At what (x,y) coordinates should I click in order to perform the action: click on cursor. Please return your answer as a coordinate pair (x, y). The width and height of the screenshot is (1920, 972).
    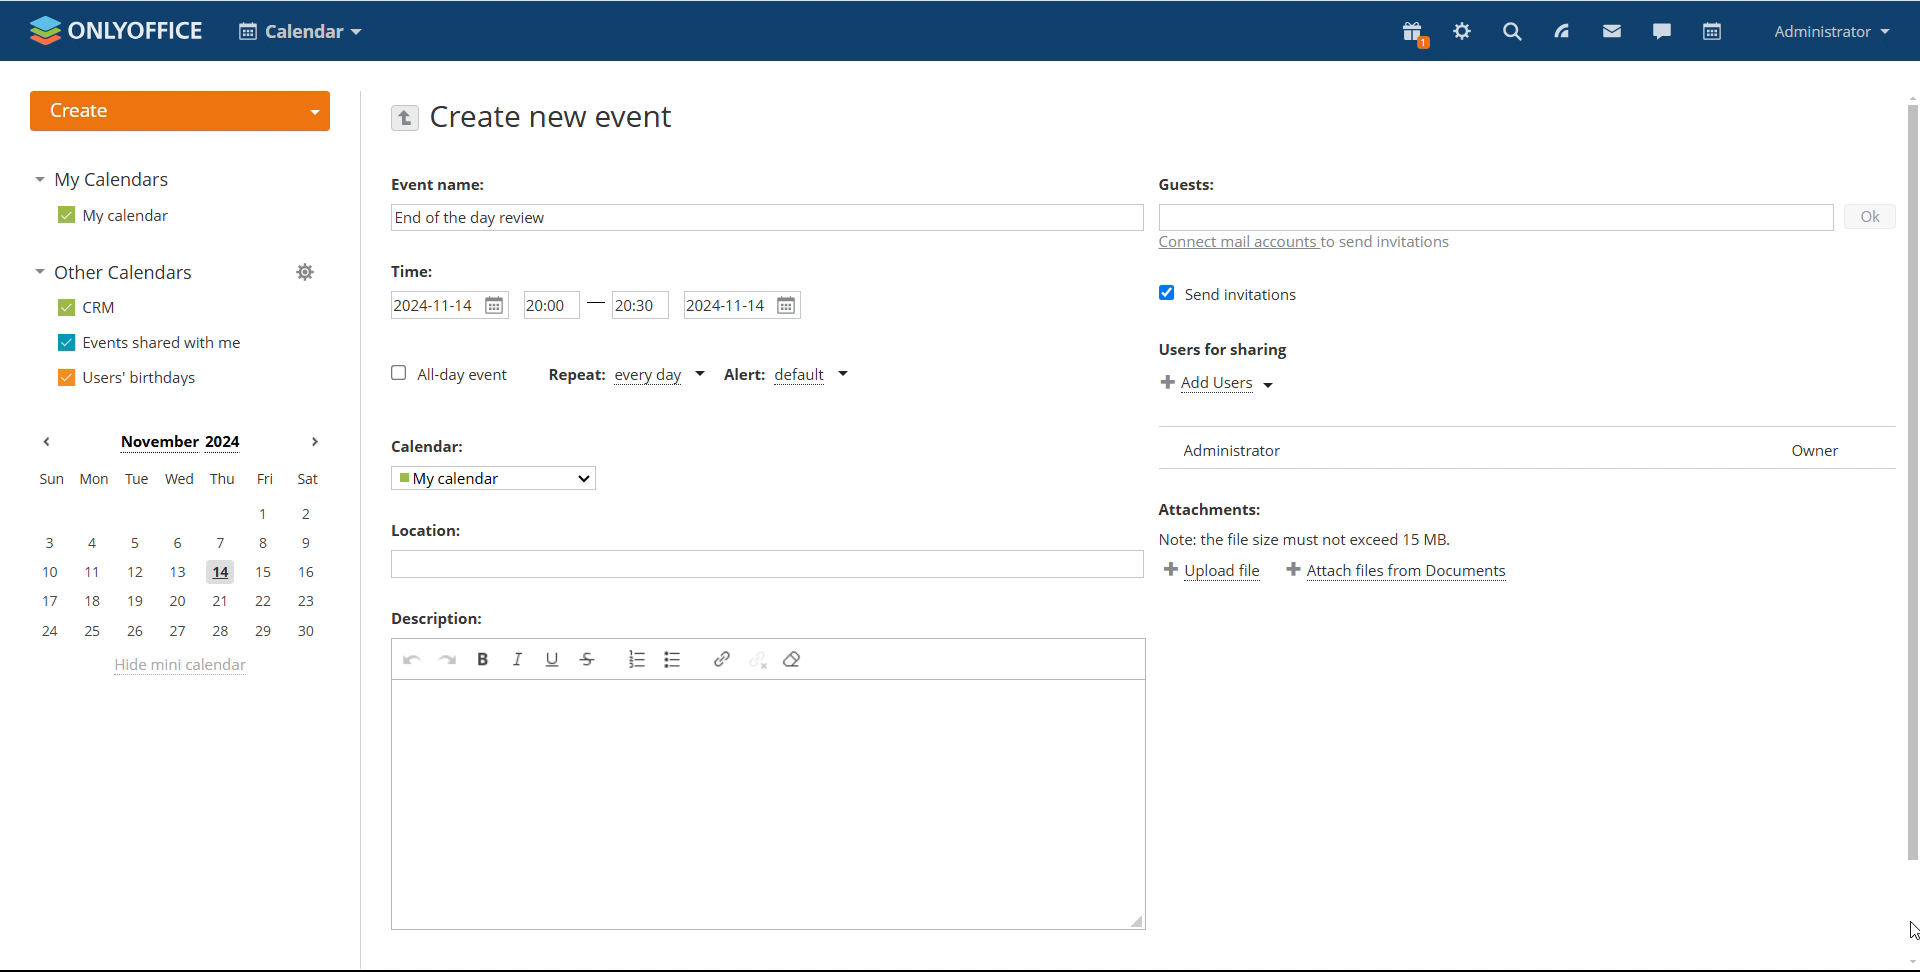
    Looking at the image, I should click on (1908, 930).